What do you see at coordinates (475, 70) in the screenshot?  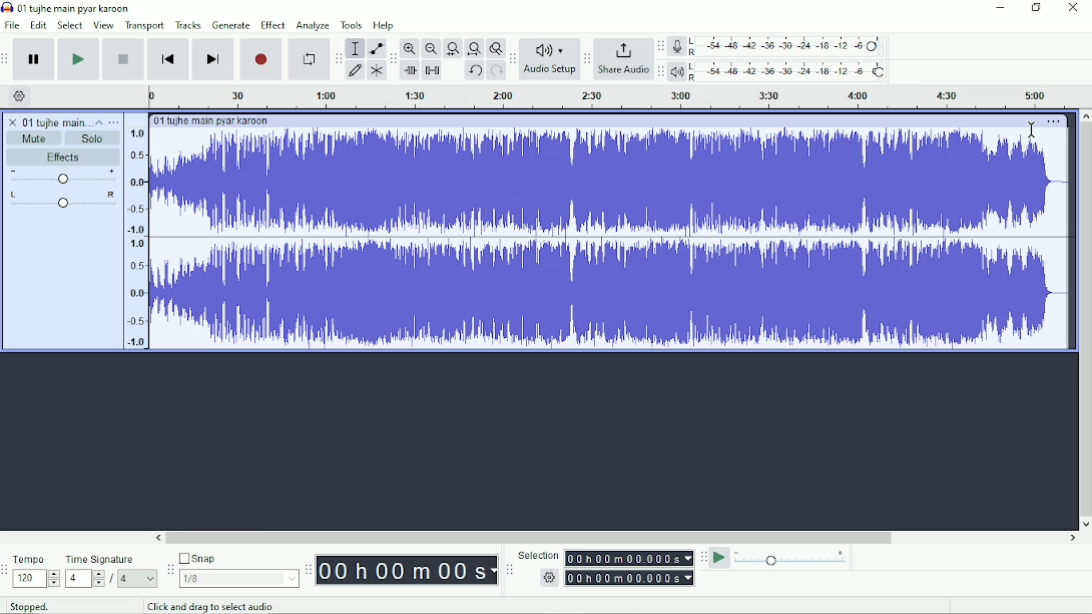 I see `Undo` at bounding box center [475, 70].